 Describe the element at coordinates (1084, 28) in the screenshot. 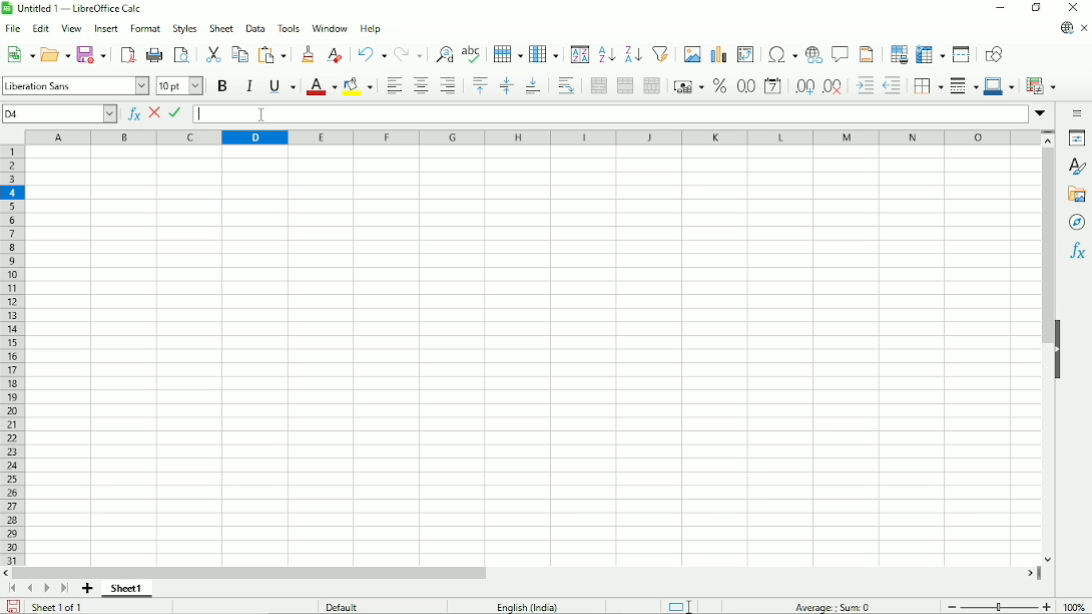

I see `Close document` at that location.